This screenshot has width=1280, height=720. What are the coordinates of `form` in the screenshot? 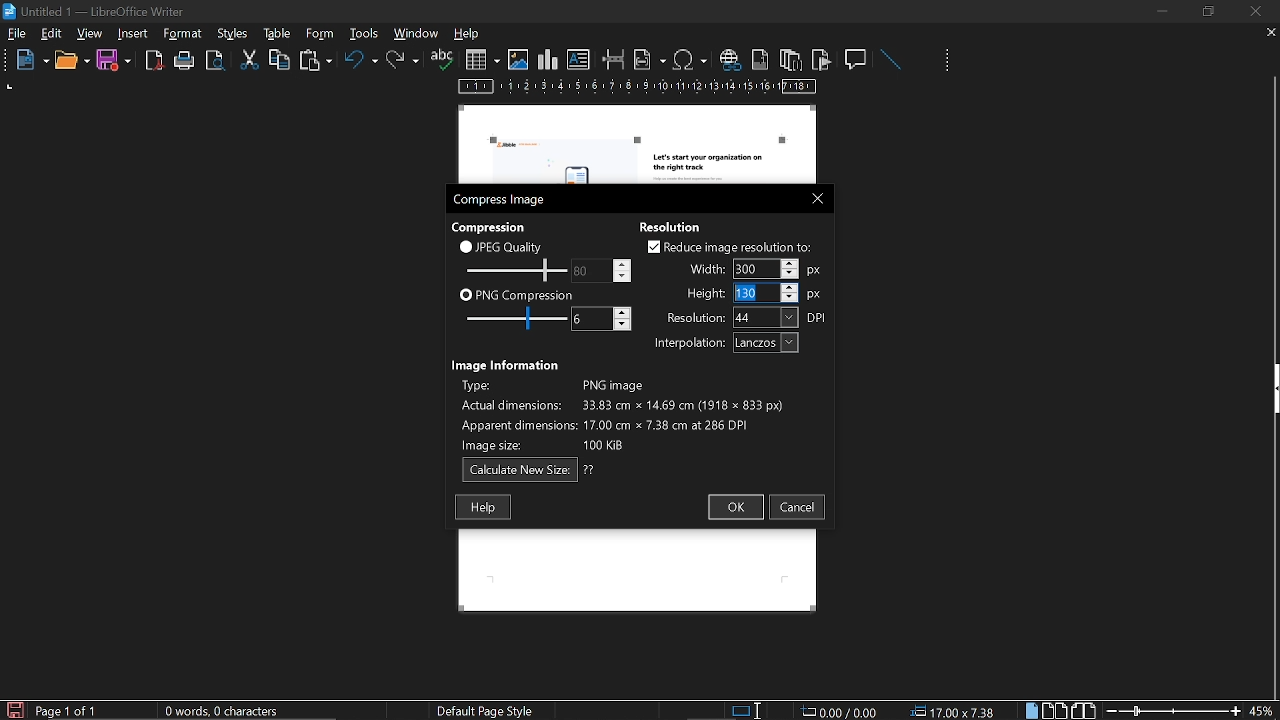 It's located at (366, 33).